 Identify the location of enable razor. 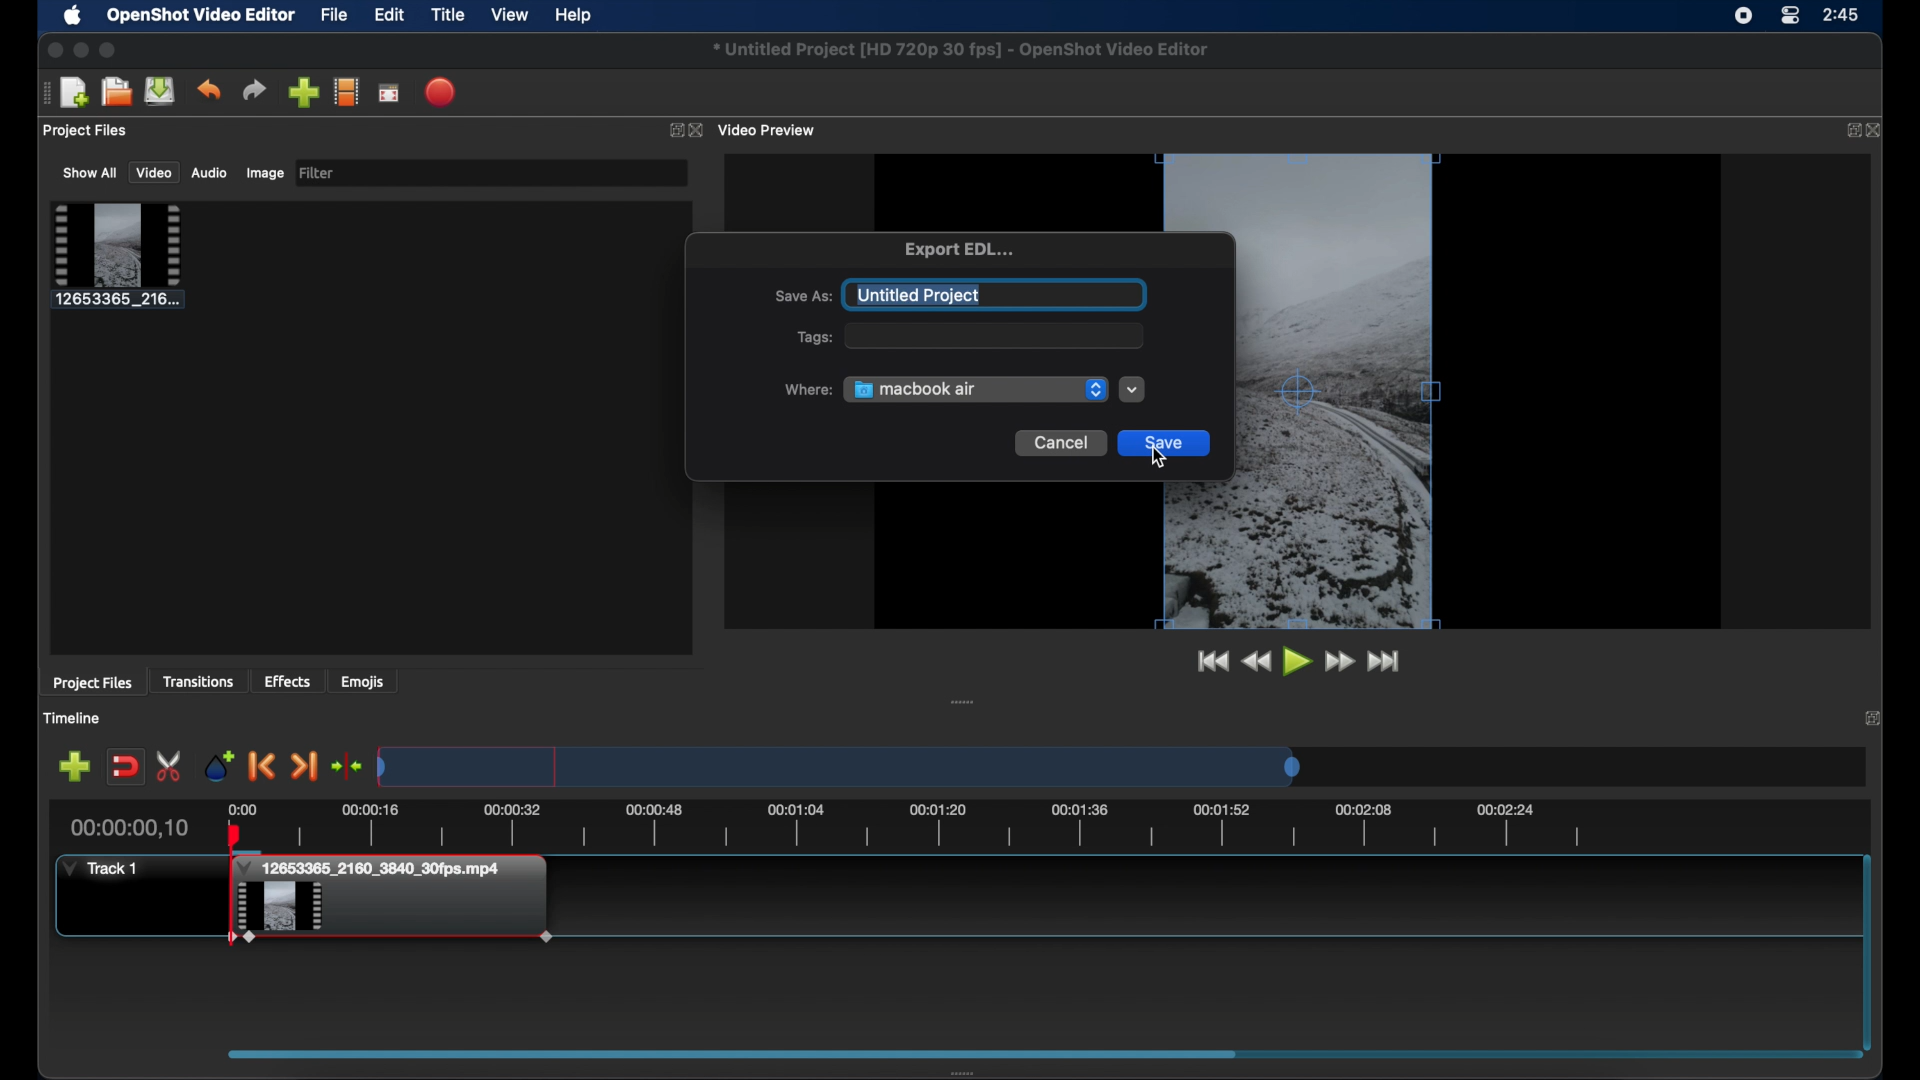
(171, 765).